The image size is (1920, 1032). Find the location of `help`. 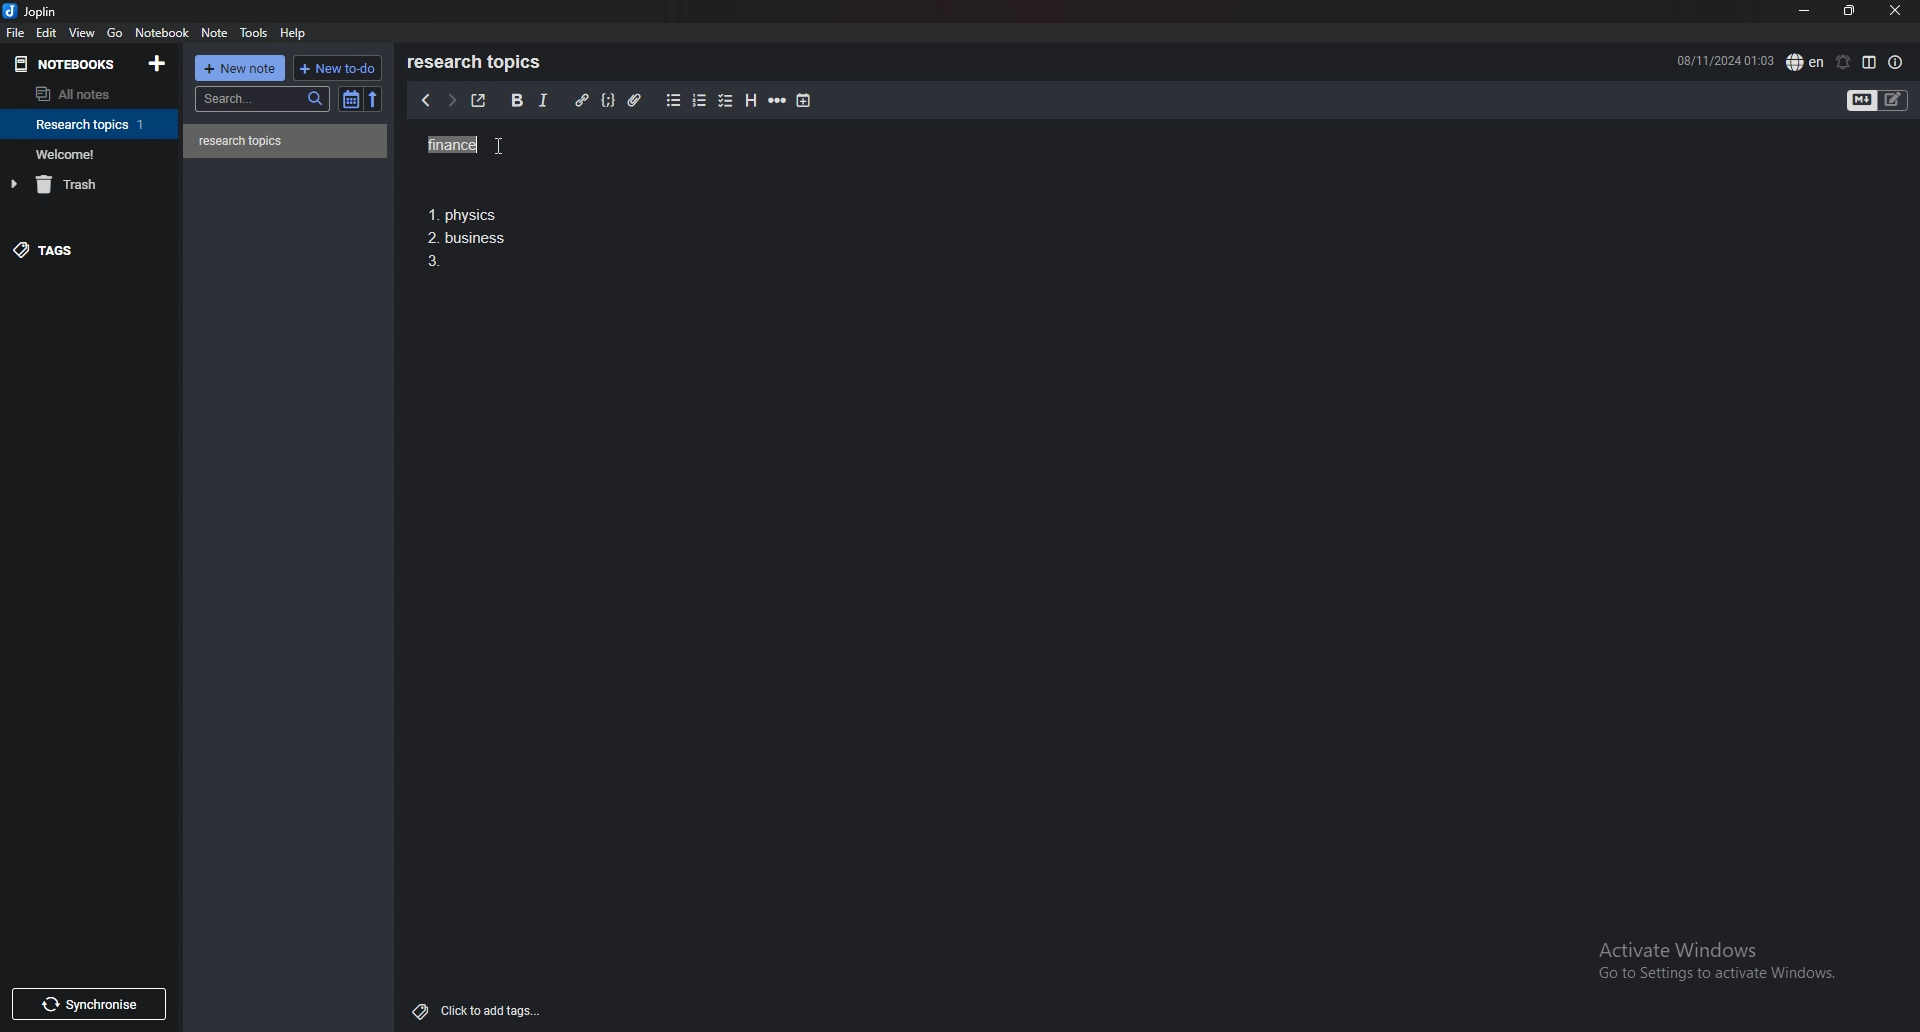

help is located at coordinates (296, 32).